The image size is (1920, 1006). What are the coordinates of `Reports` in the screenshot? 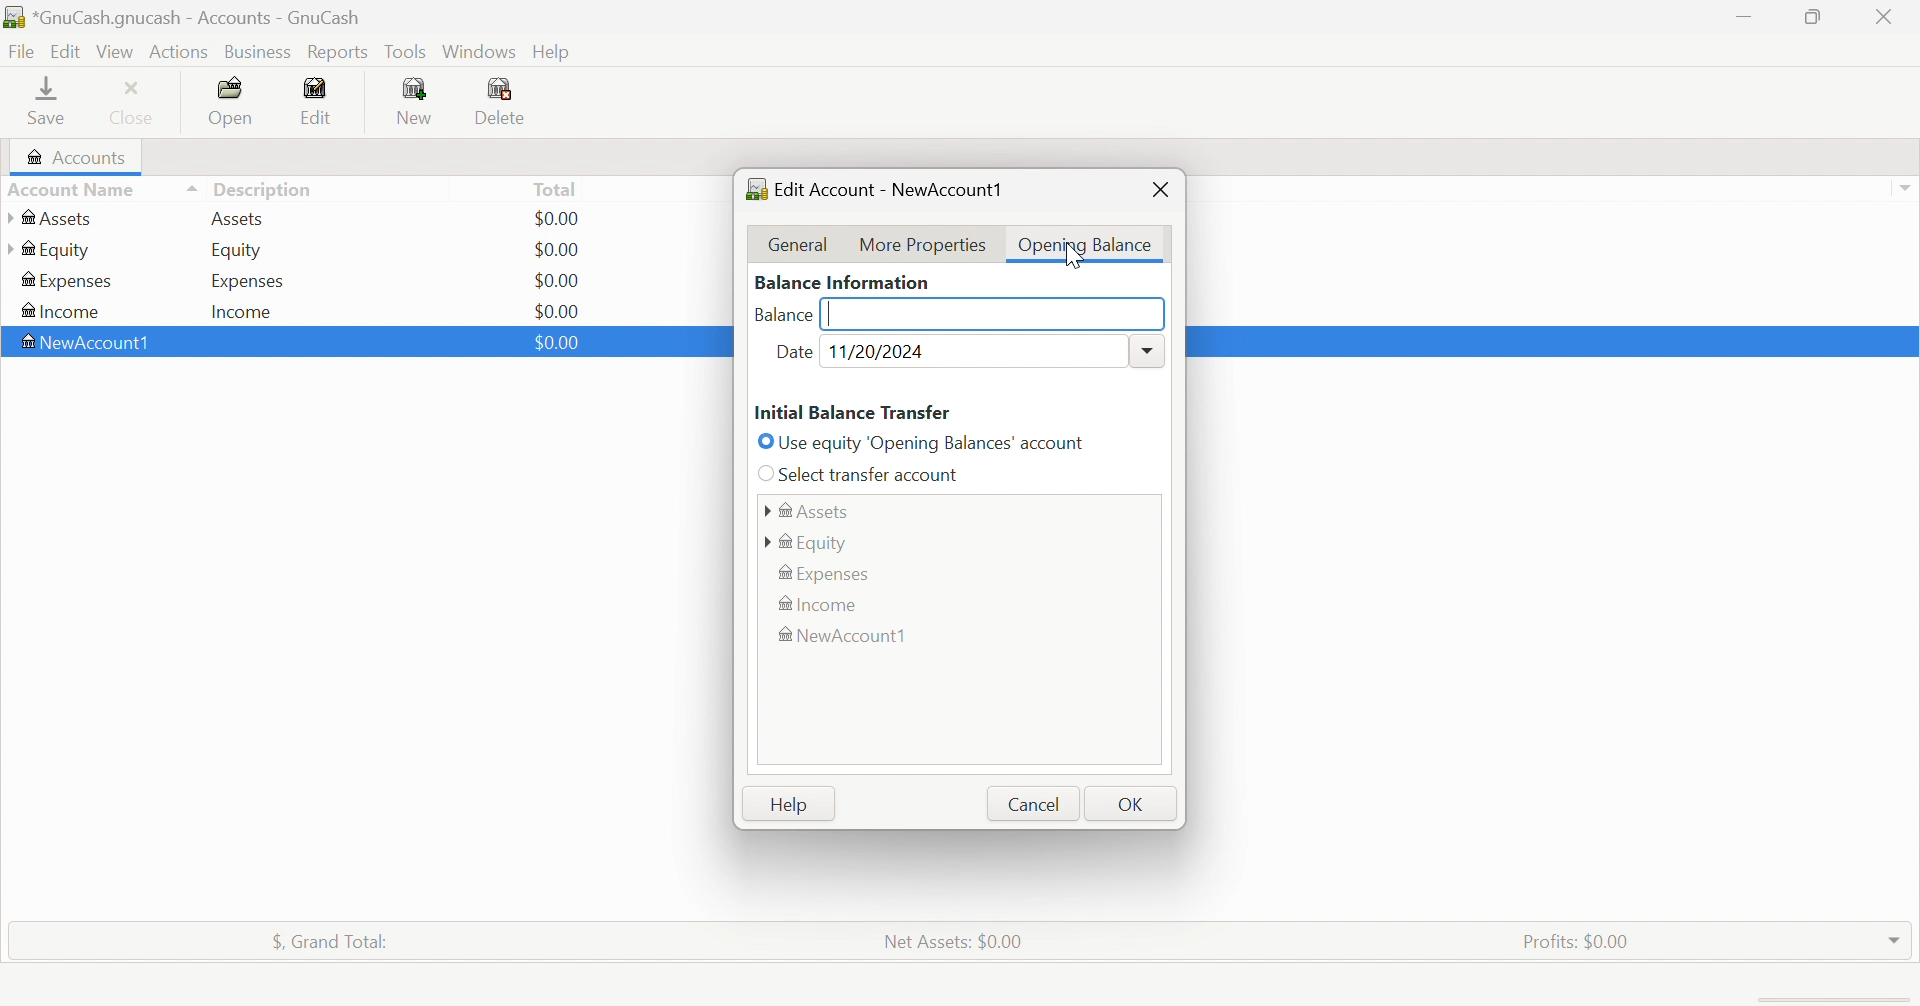 It's located at (339, 52).